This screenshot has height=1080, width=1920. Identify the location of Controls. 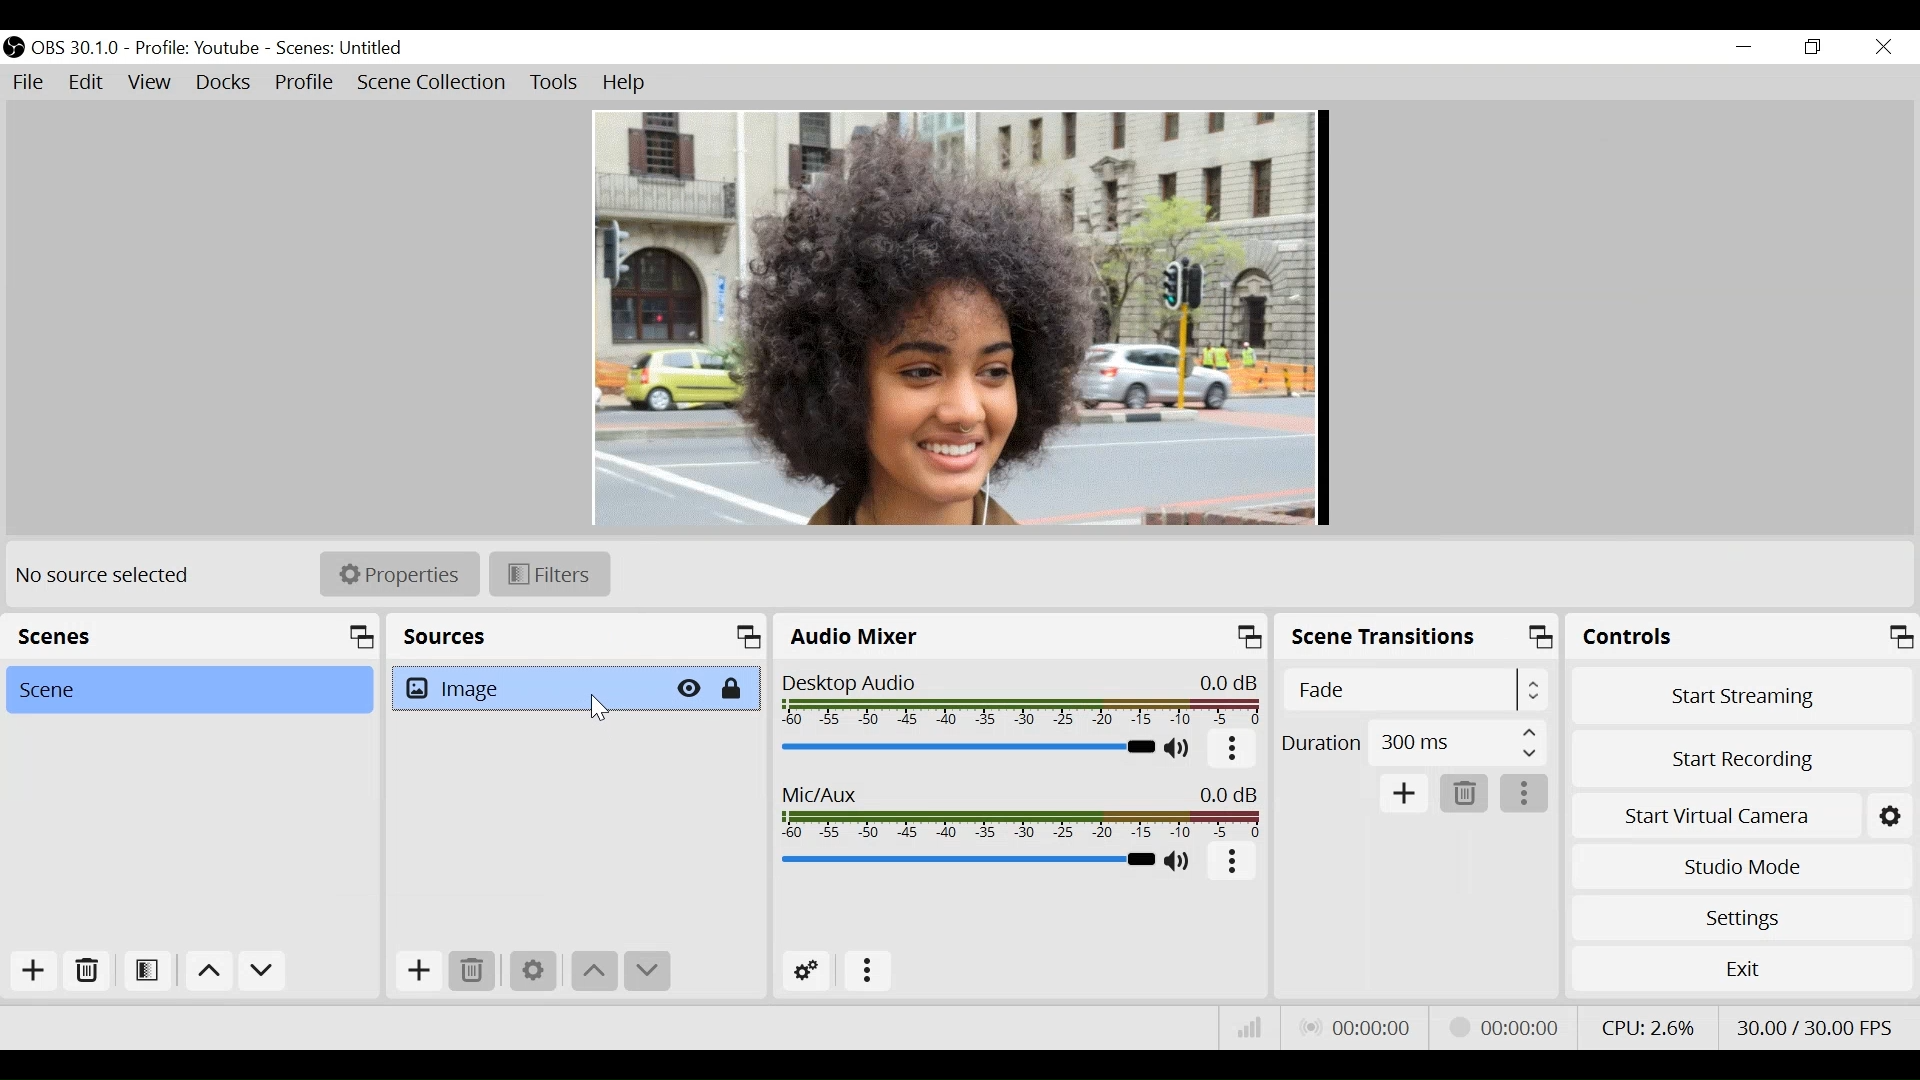
(1745, 635).